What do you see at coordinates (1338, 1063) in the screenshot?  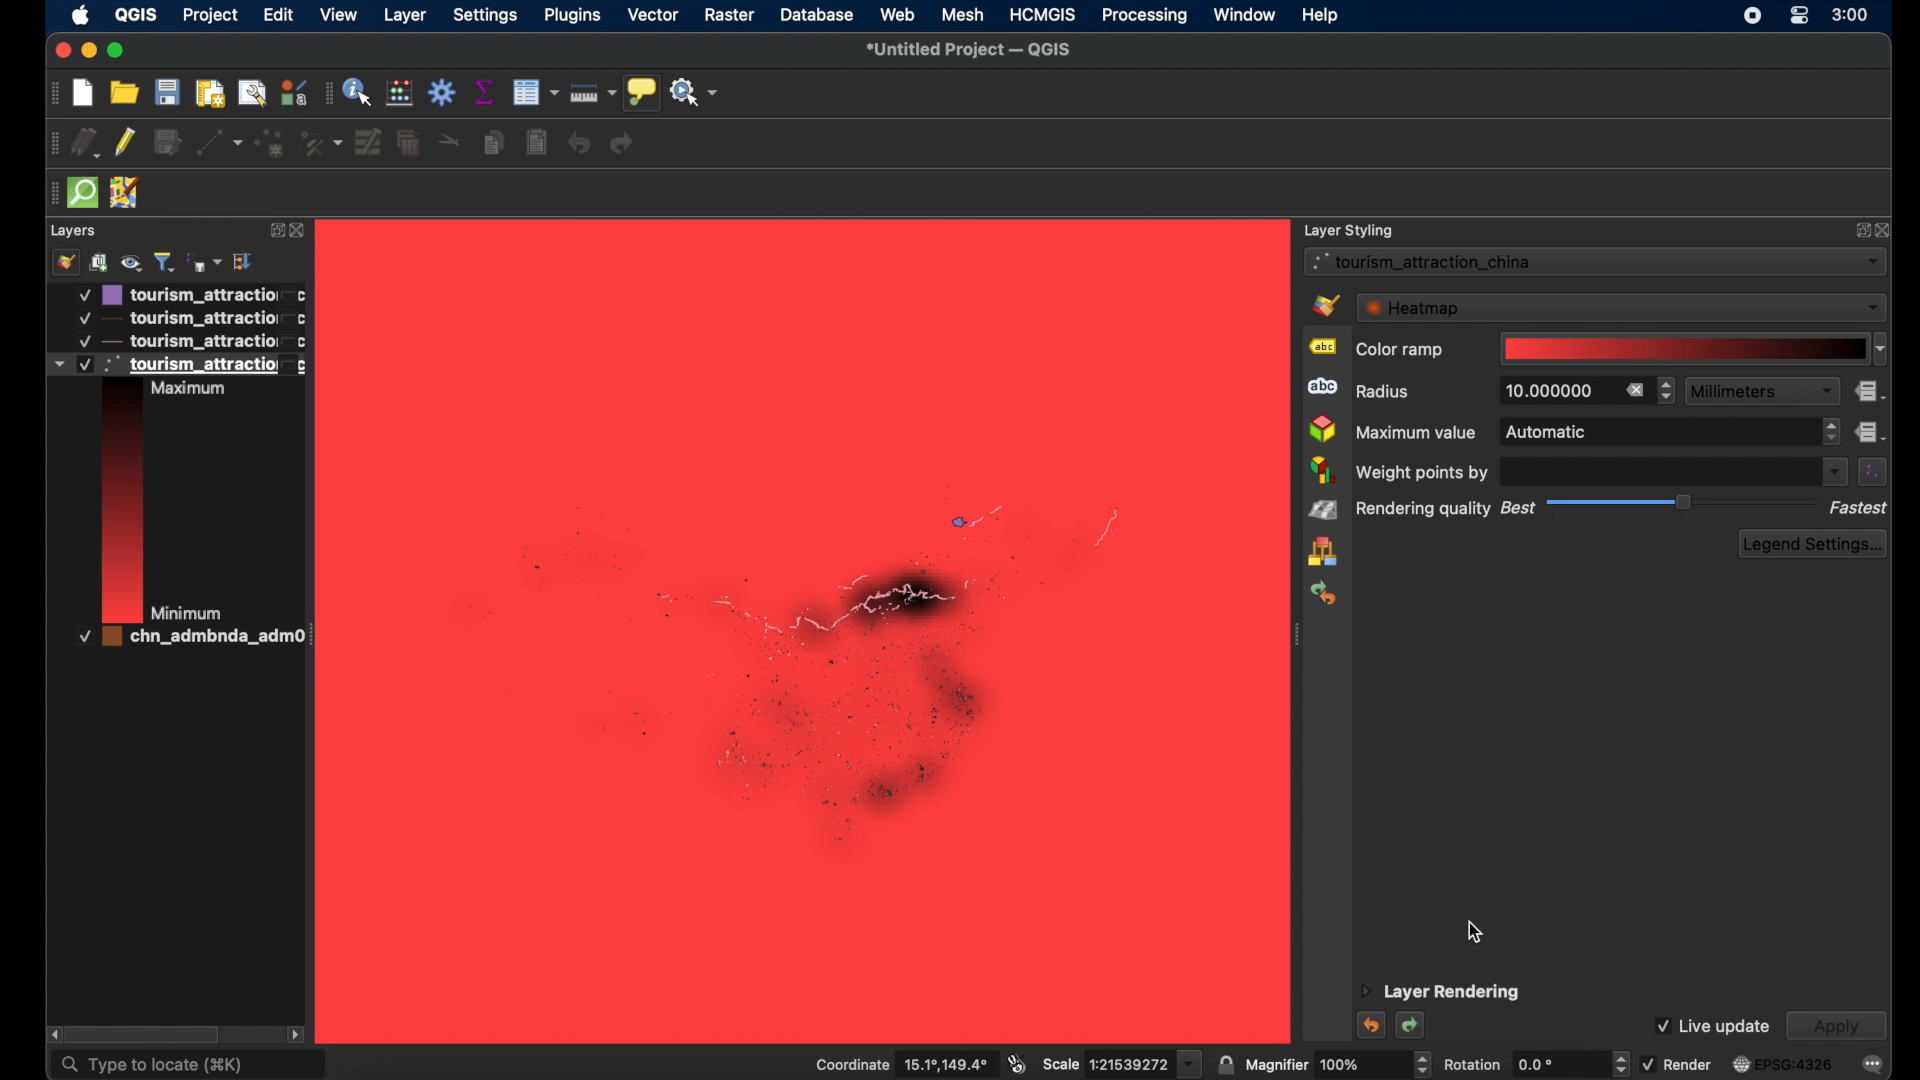 I see `magnifier` at bounding box center [1338, 1063].